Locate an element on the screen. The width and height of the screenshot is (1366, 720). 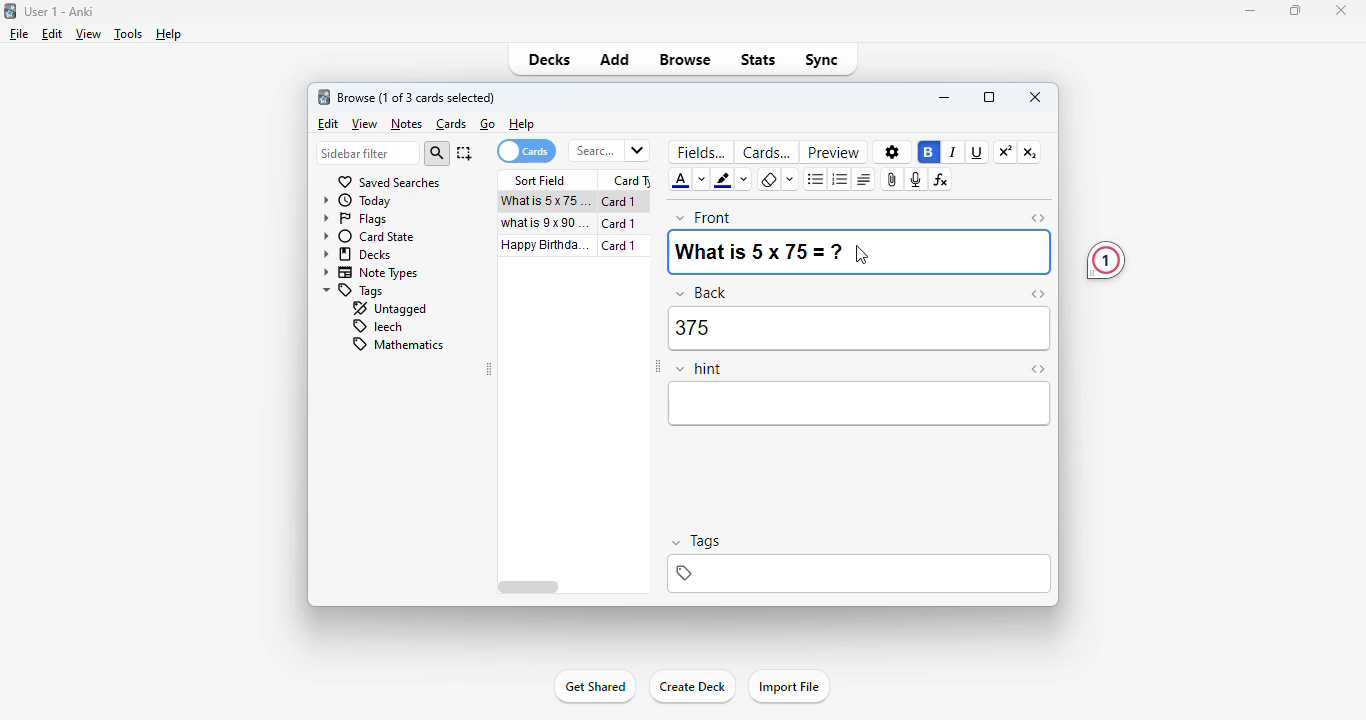
edit is located at coordinates (328, 123).